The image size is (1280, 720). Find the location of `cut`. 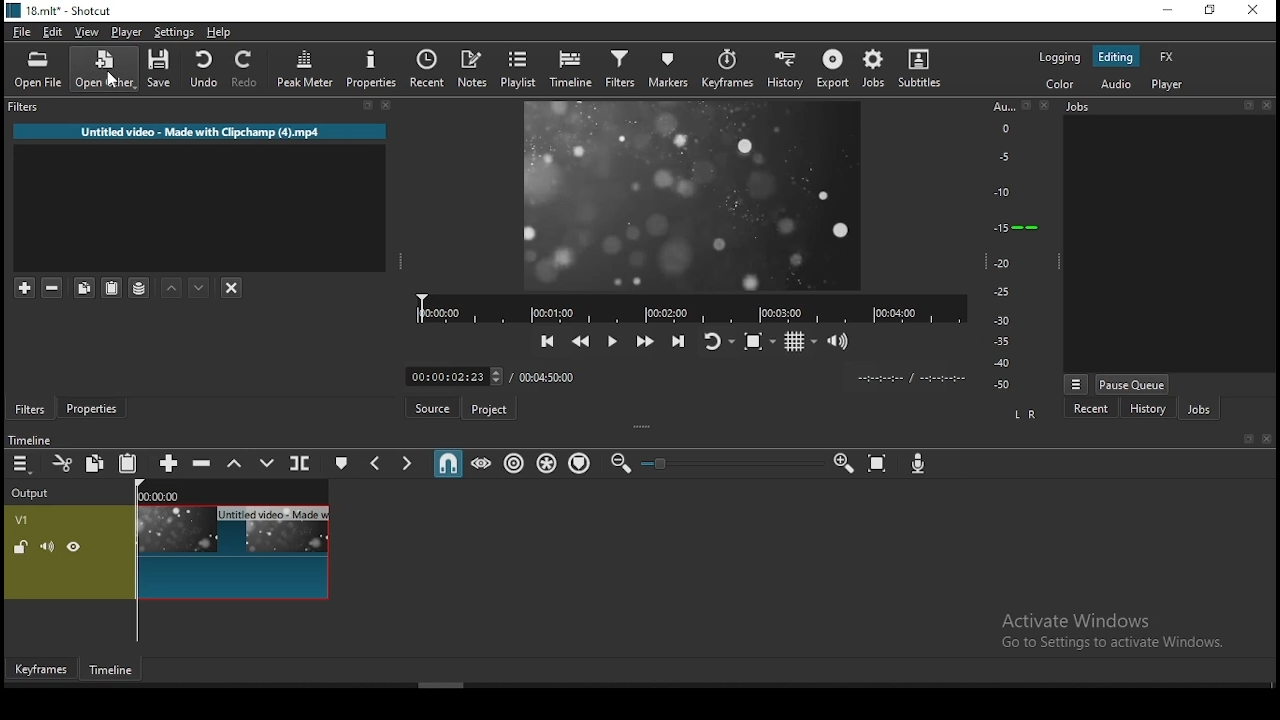

cut is located at coordinates (65, 463).